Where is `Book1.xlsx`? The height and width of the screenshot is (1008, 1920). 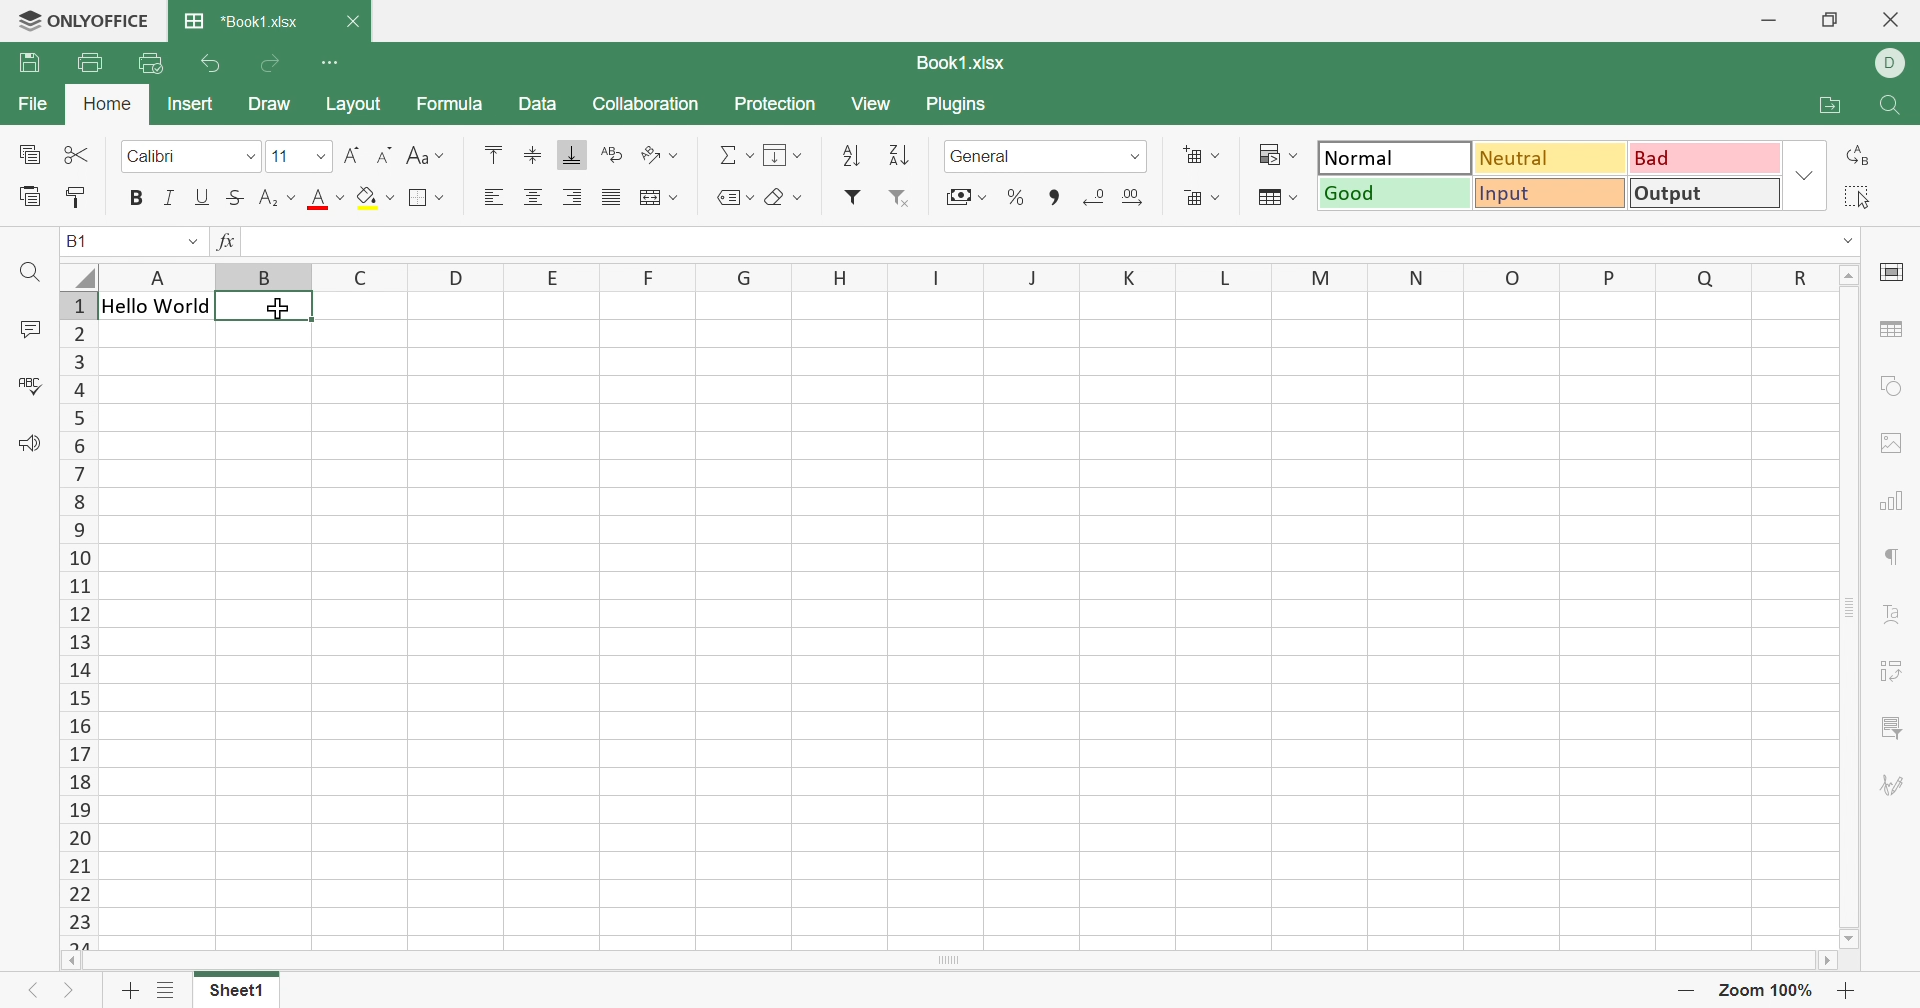
Book1.xlsx is located at coordinates (963, 66).